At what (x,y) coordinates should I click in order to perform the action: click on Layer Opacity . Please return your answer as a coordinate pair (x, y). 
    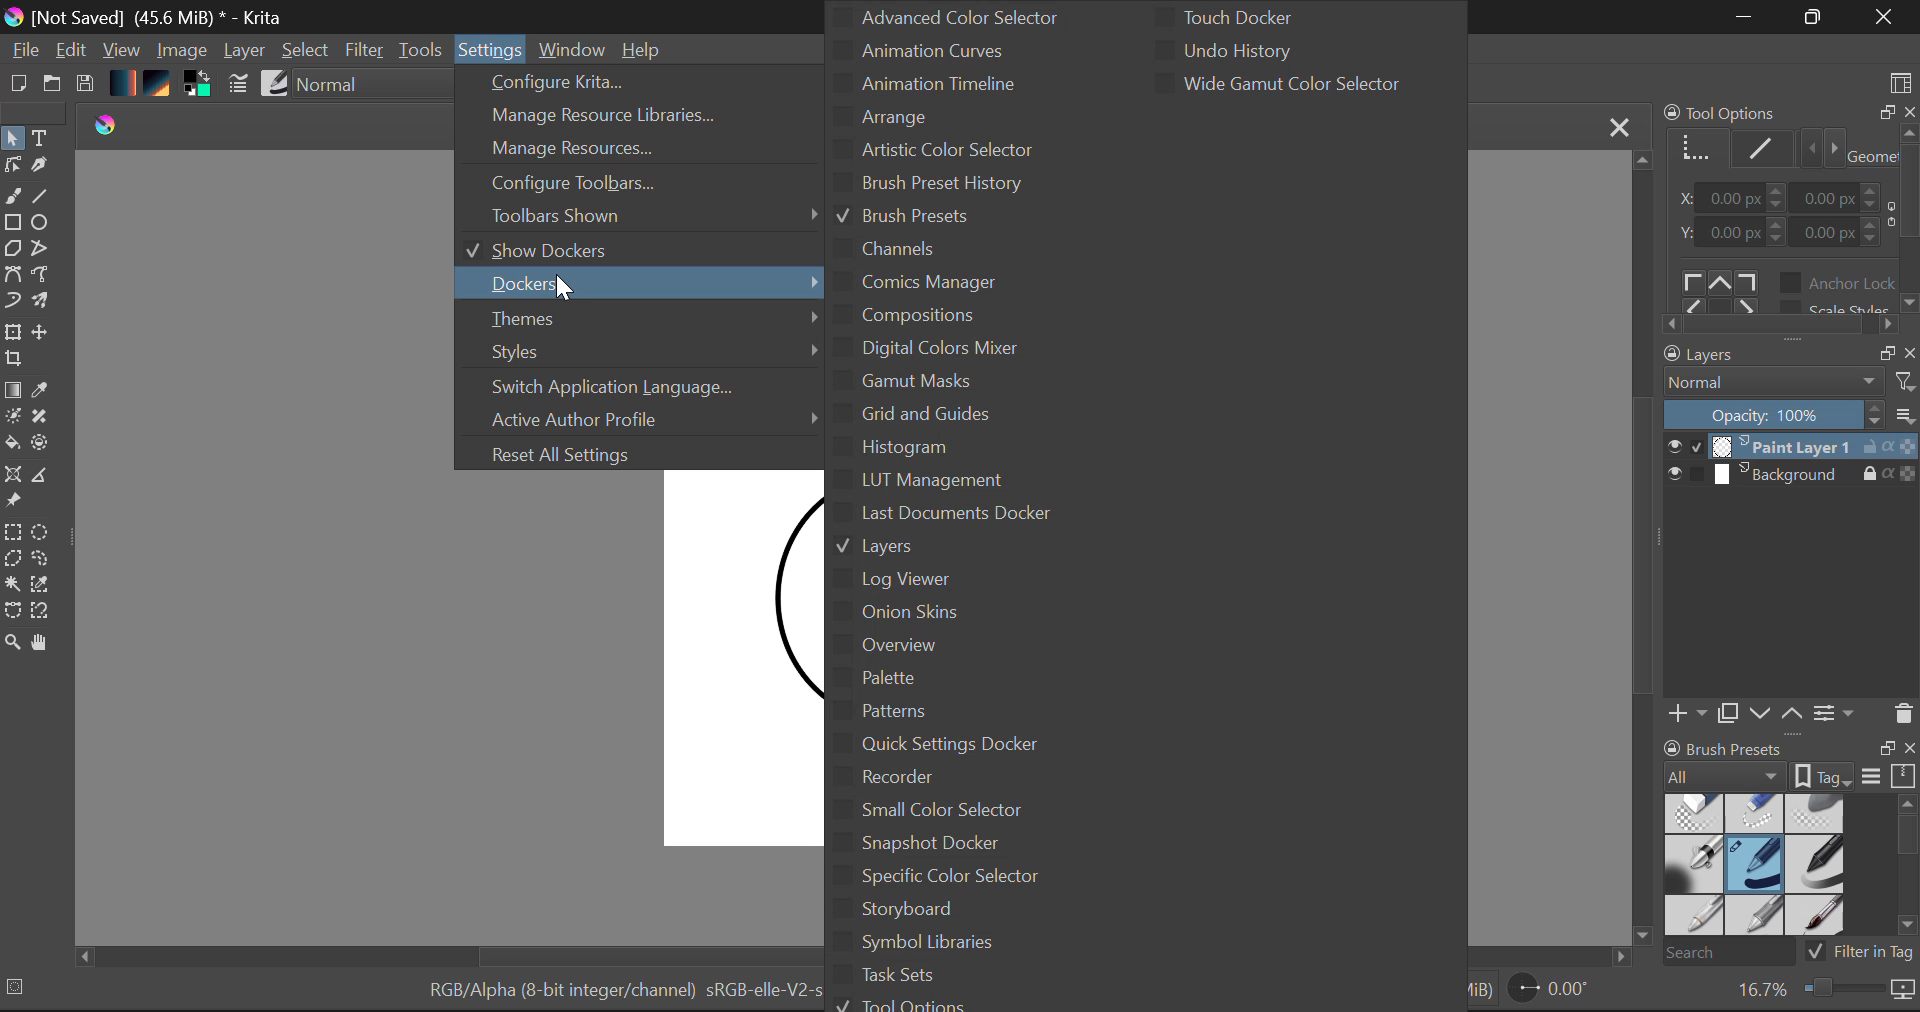
    Looking at the image, I should click on (1790, 415).